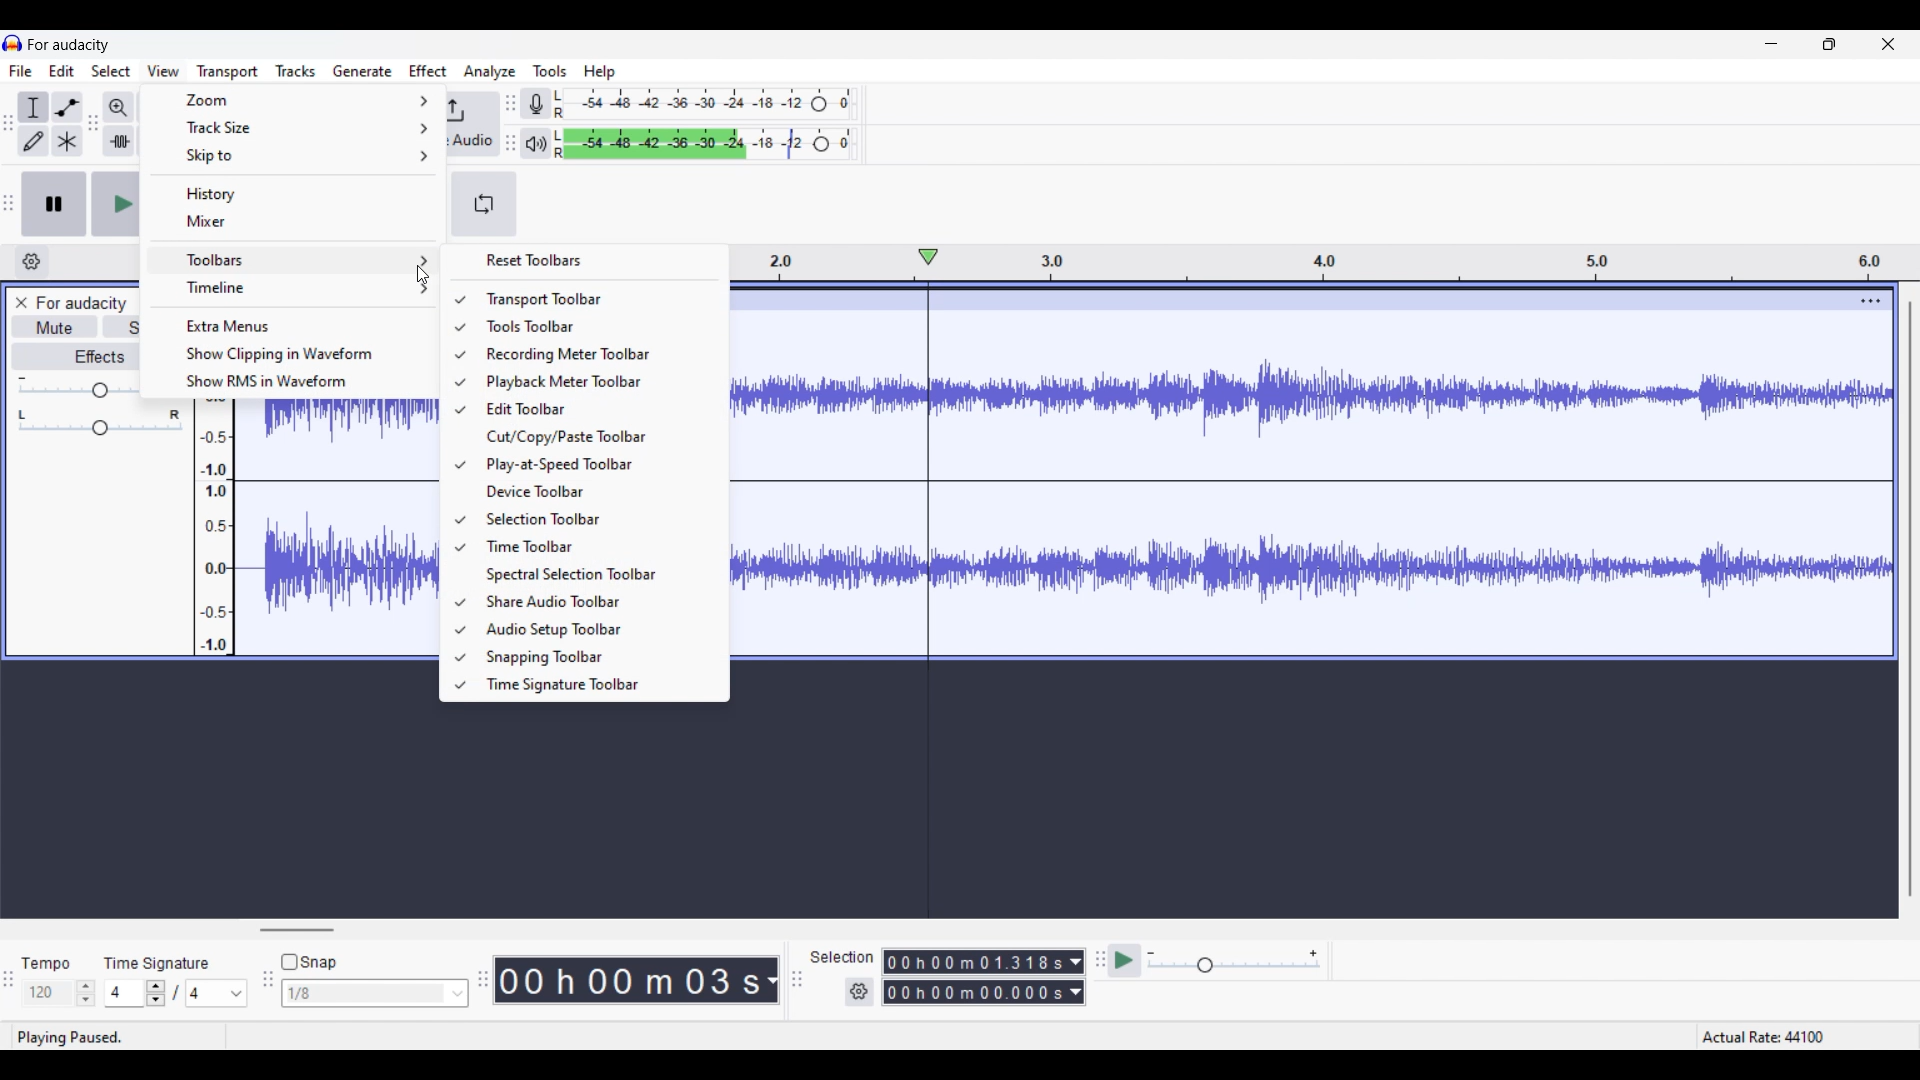 This screenshot has height=1080, width=1920. I want to click on Draw tool, so click(33, 141).